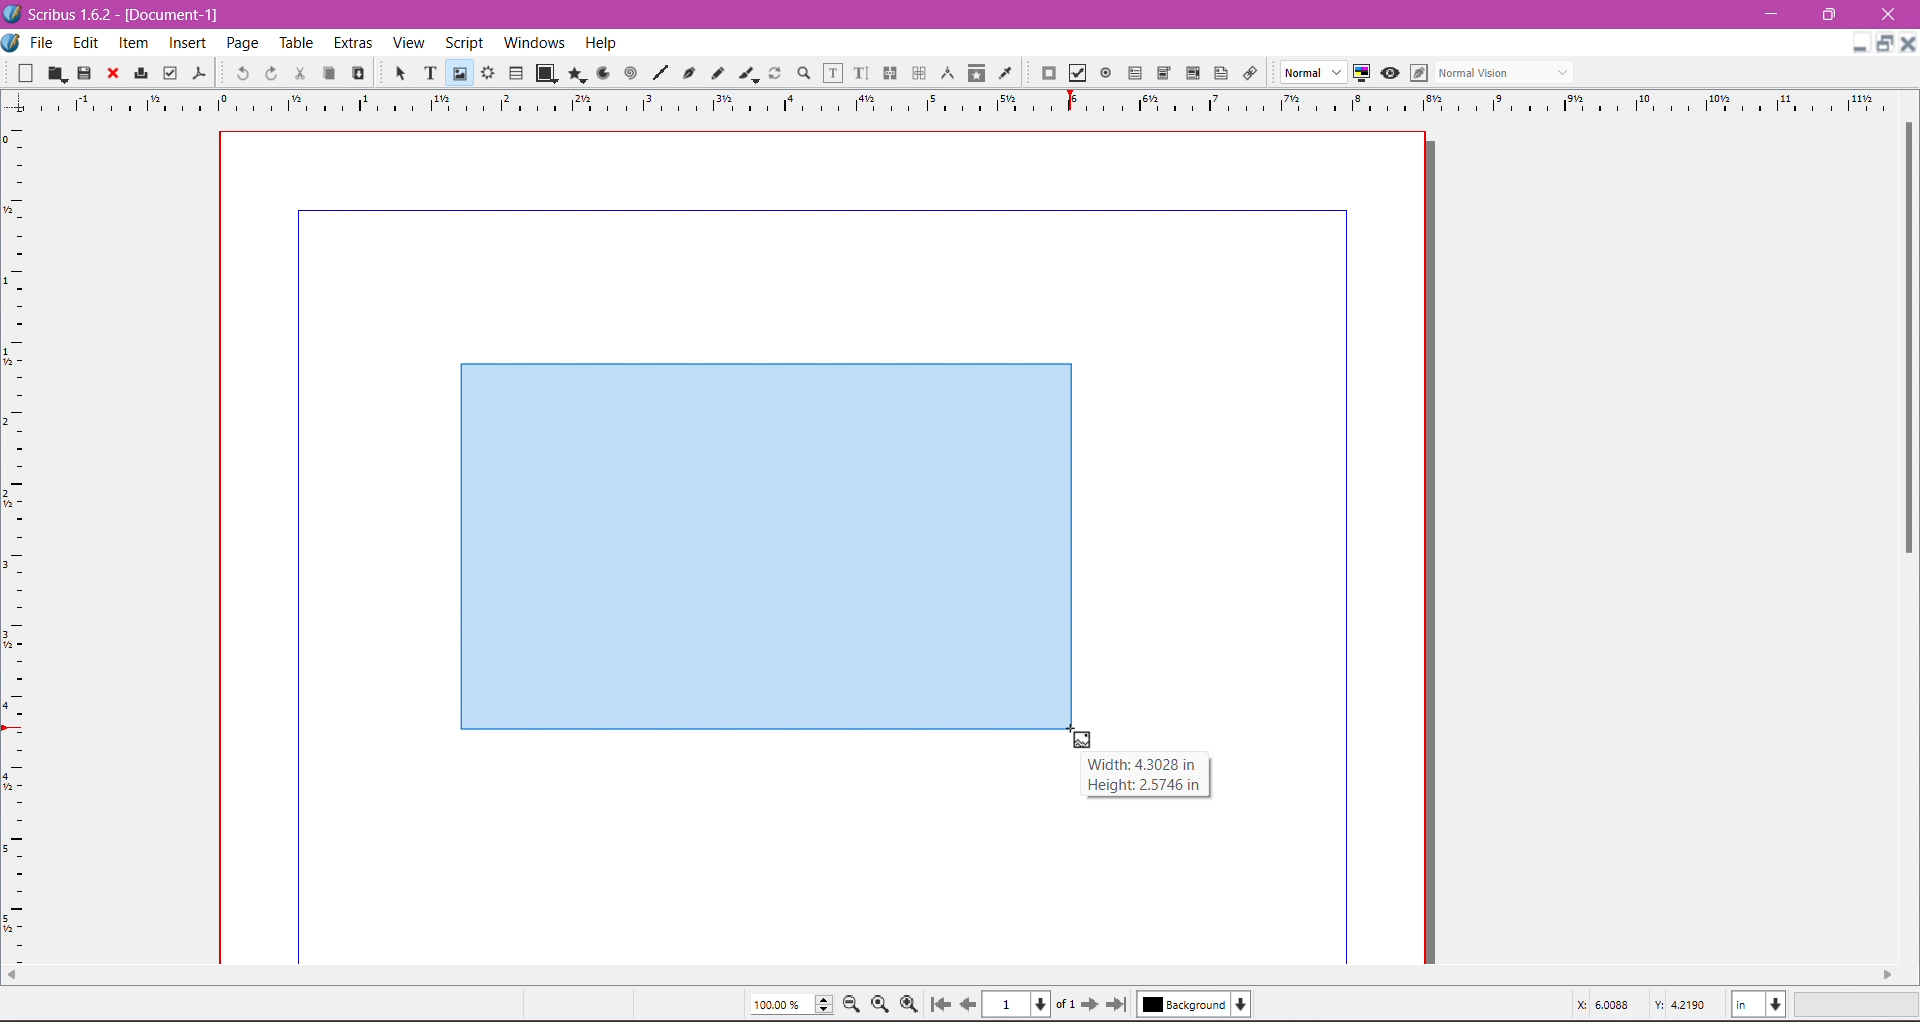  What do you see at coordinates (169, 74) in the screenshot?
I see `Preflight Verifier` at bounding box center [169, 74].